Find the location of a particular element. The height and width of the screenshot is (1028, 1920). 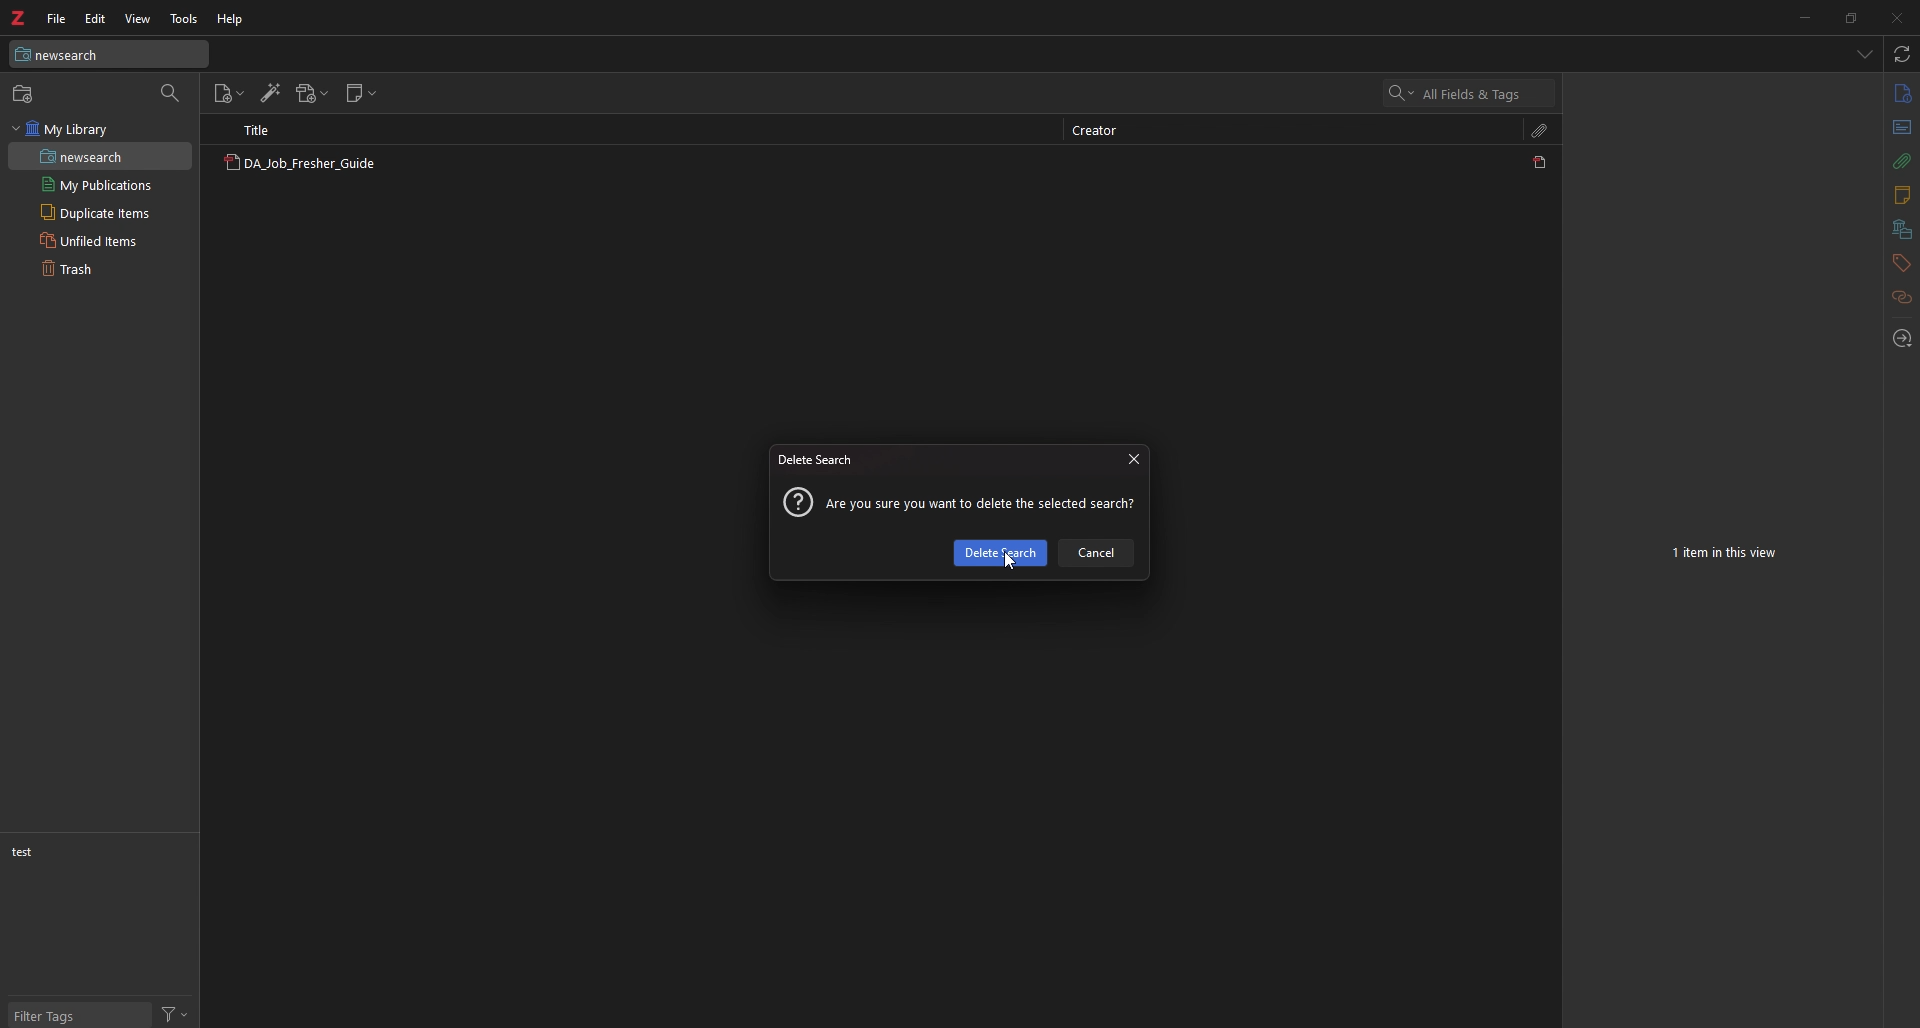

pdf is located at coordinates (1540, 162).